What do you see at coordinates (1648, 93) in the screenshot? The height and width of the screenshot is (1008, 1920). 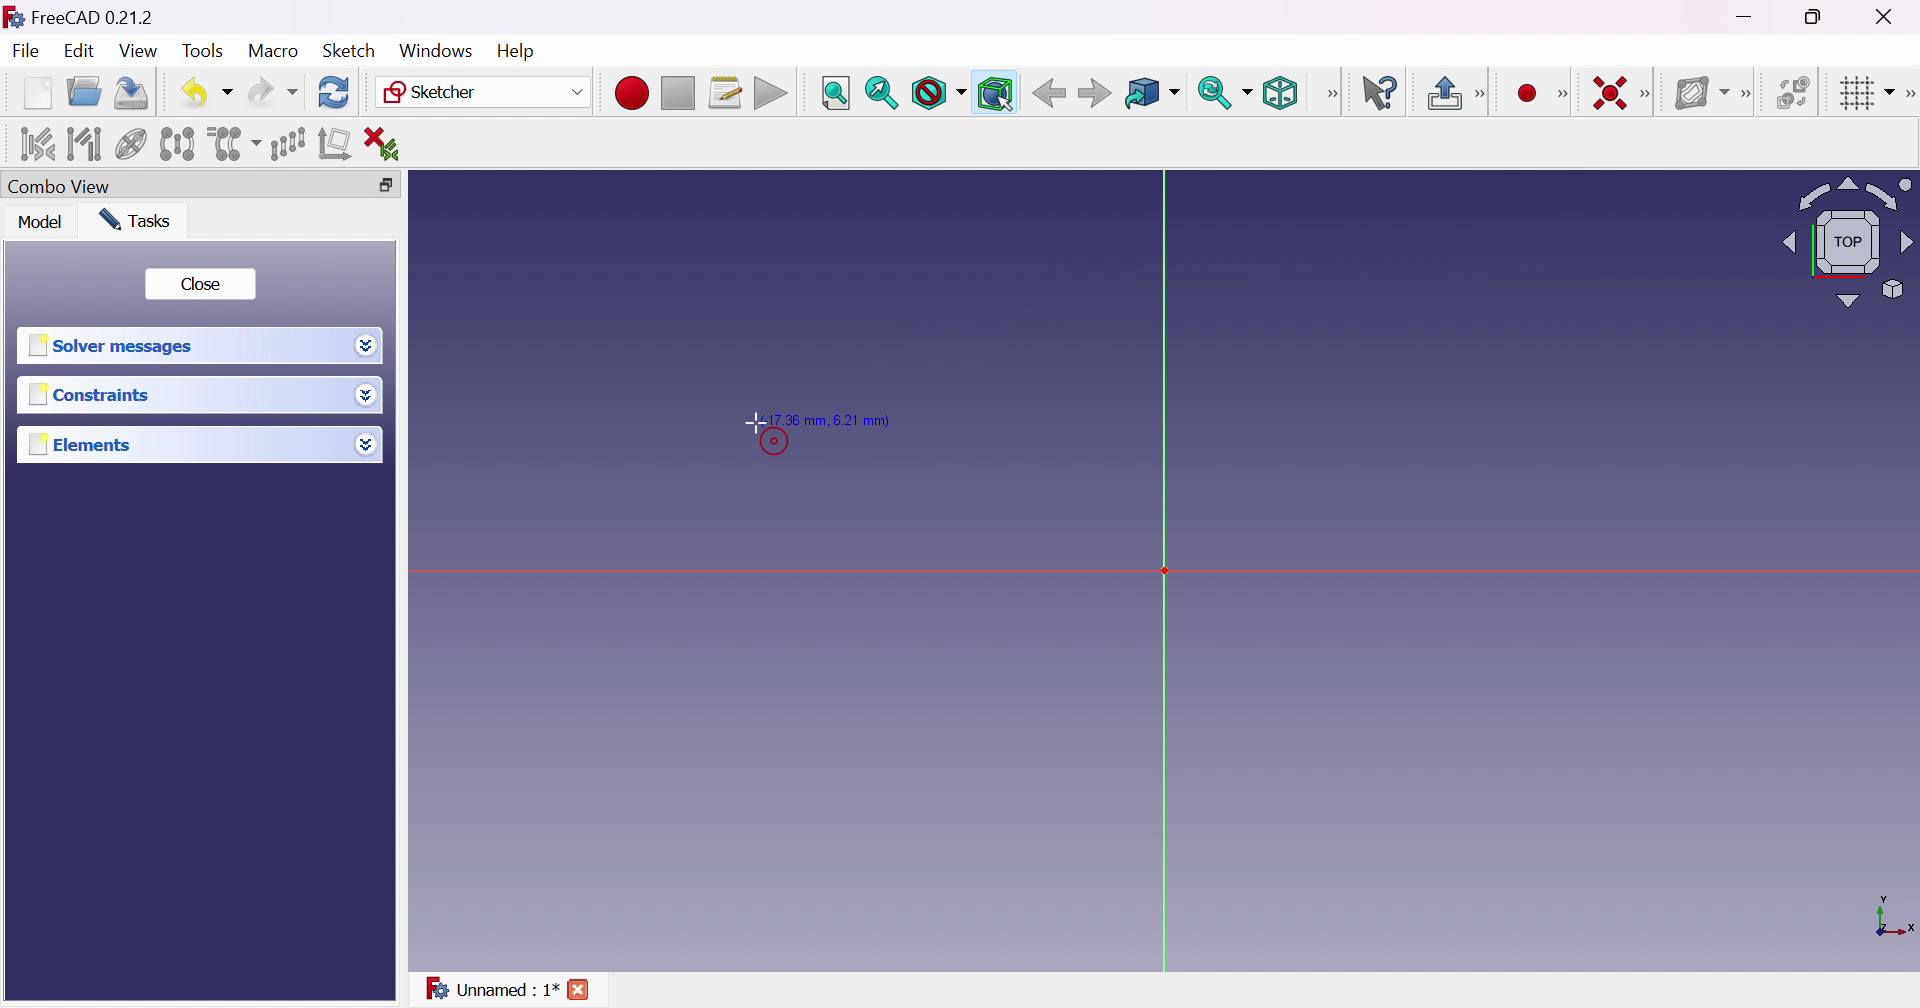 I see `[Sketcher constraints]` at bounding box center [1648, 93].